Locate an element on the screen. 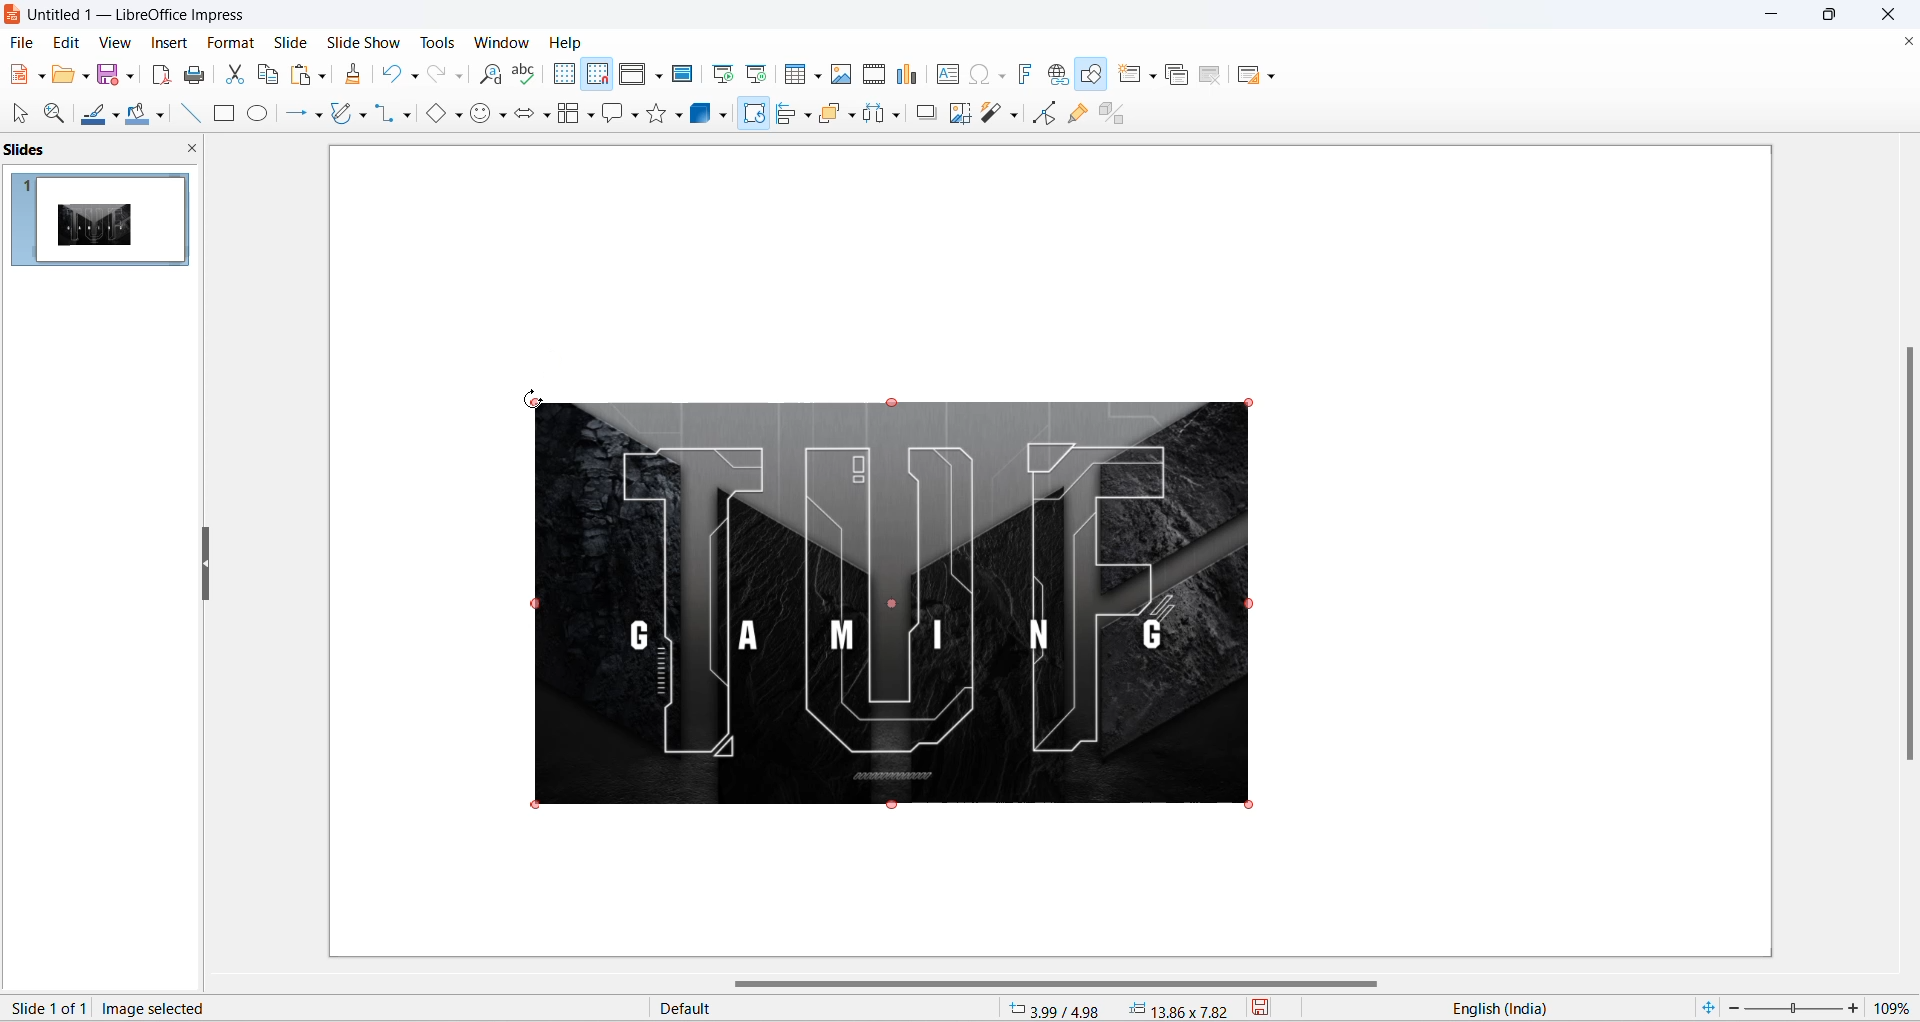 Image resolution: width=1920 pixels, height=1022 pixels. special character icons is located at coordinates (1000, 74).